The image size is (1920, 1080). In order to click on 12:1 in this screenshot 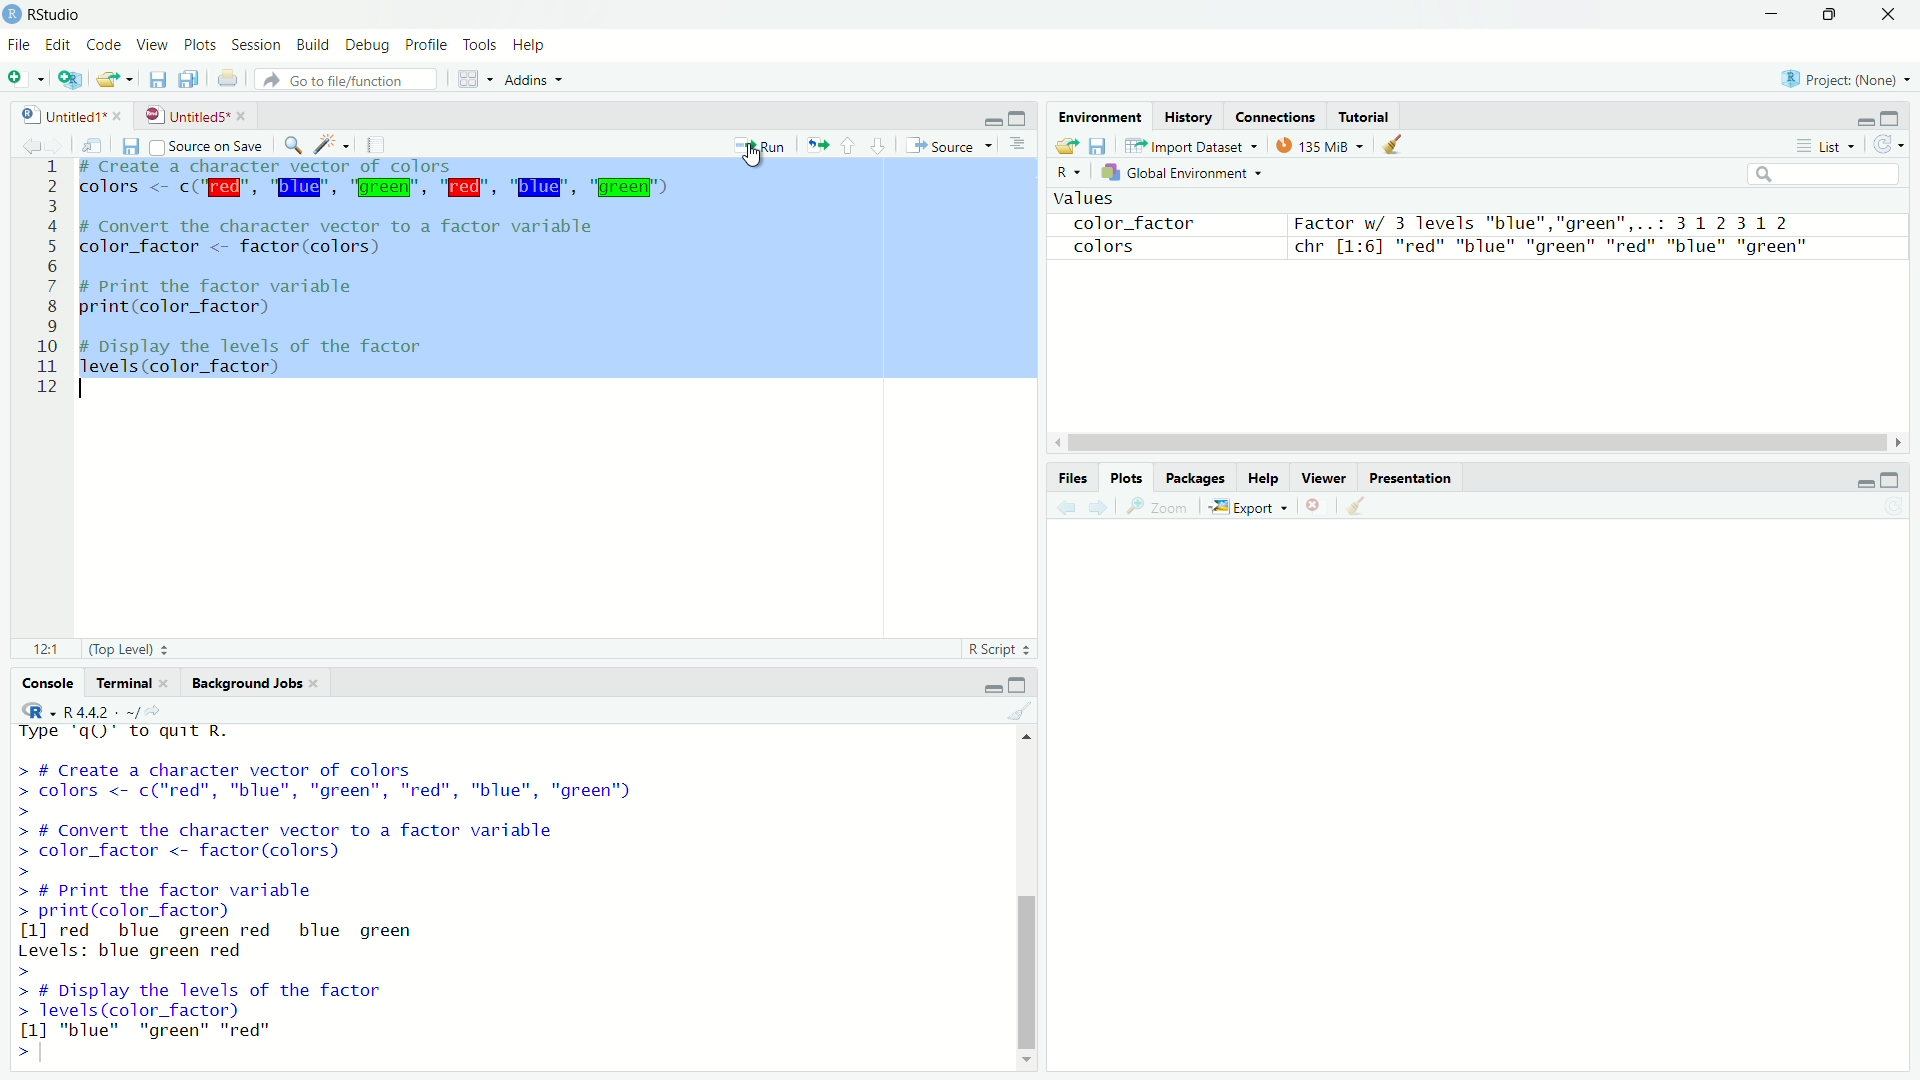, I will do `click(40, 649)`.